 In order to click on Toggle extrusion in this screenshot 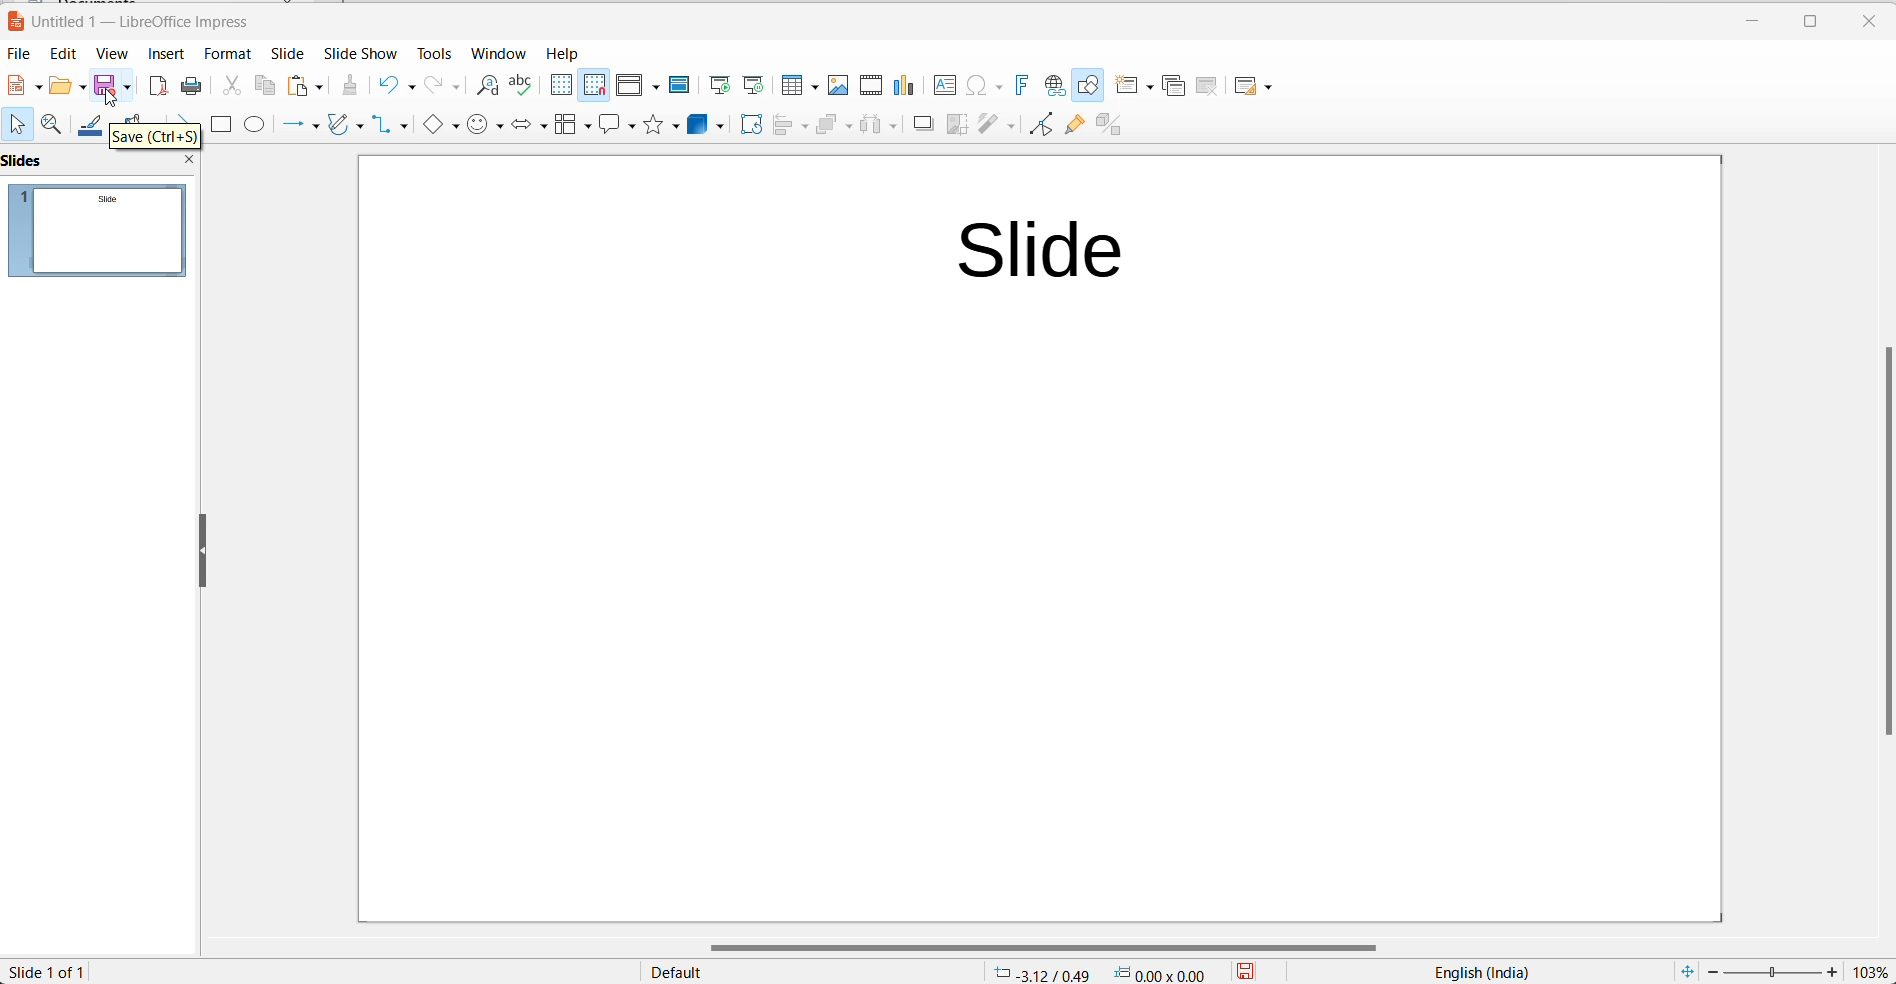, I will do `click(1113, 126)`.